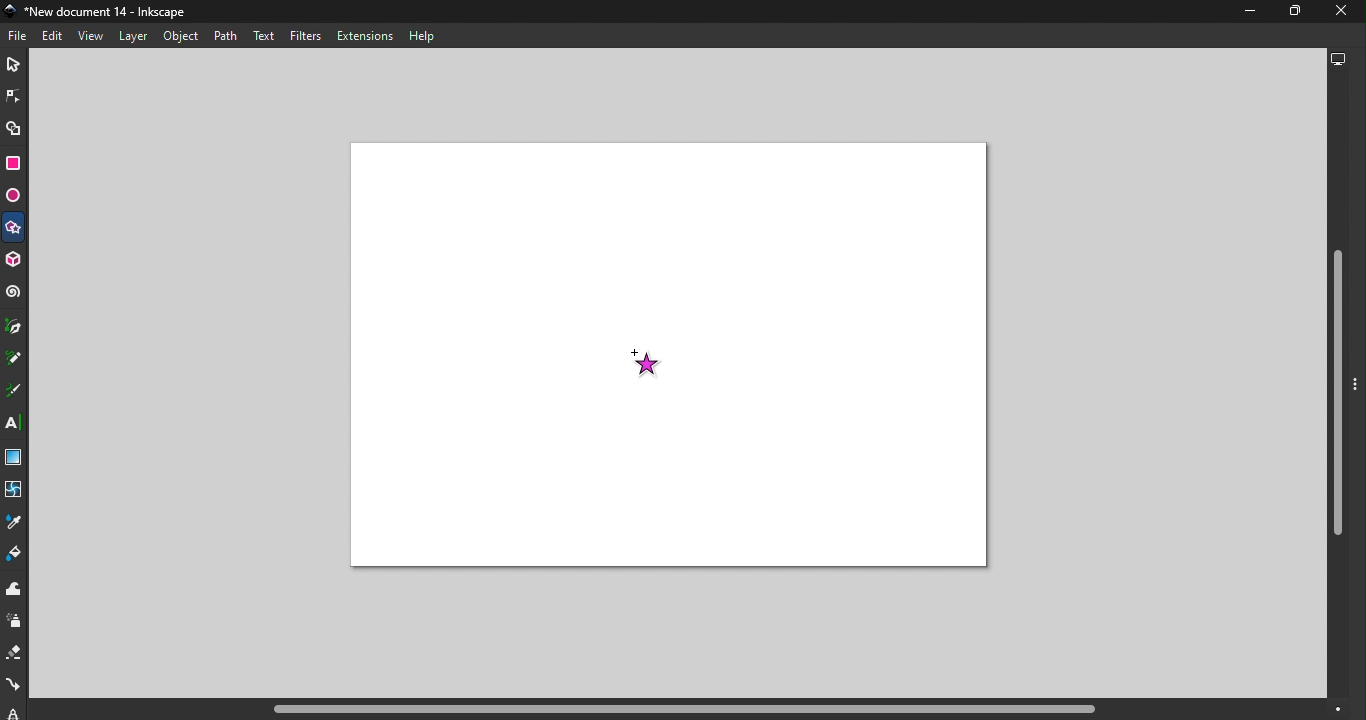 The height and width of the screenshot is (720, 1366). Describe the element at coordinates (1358, 398) in the screenshot. I see `Toggle command panel` at that location.